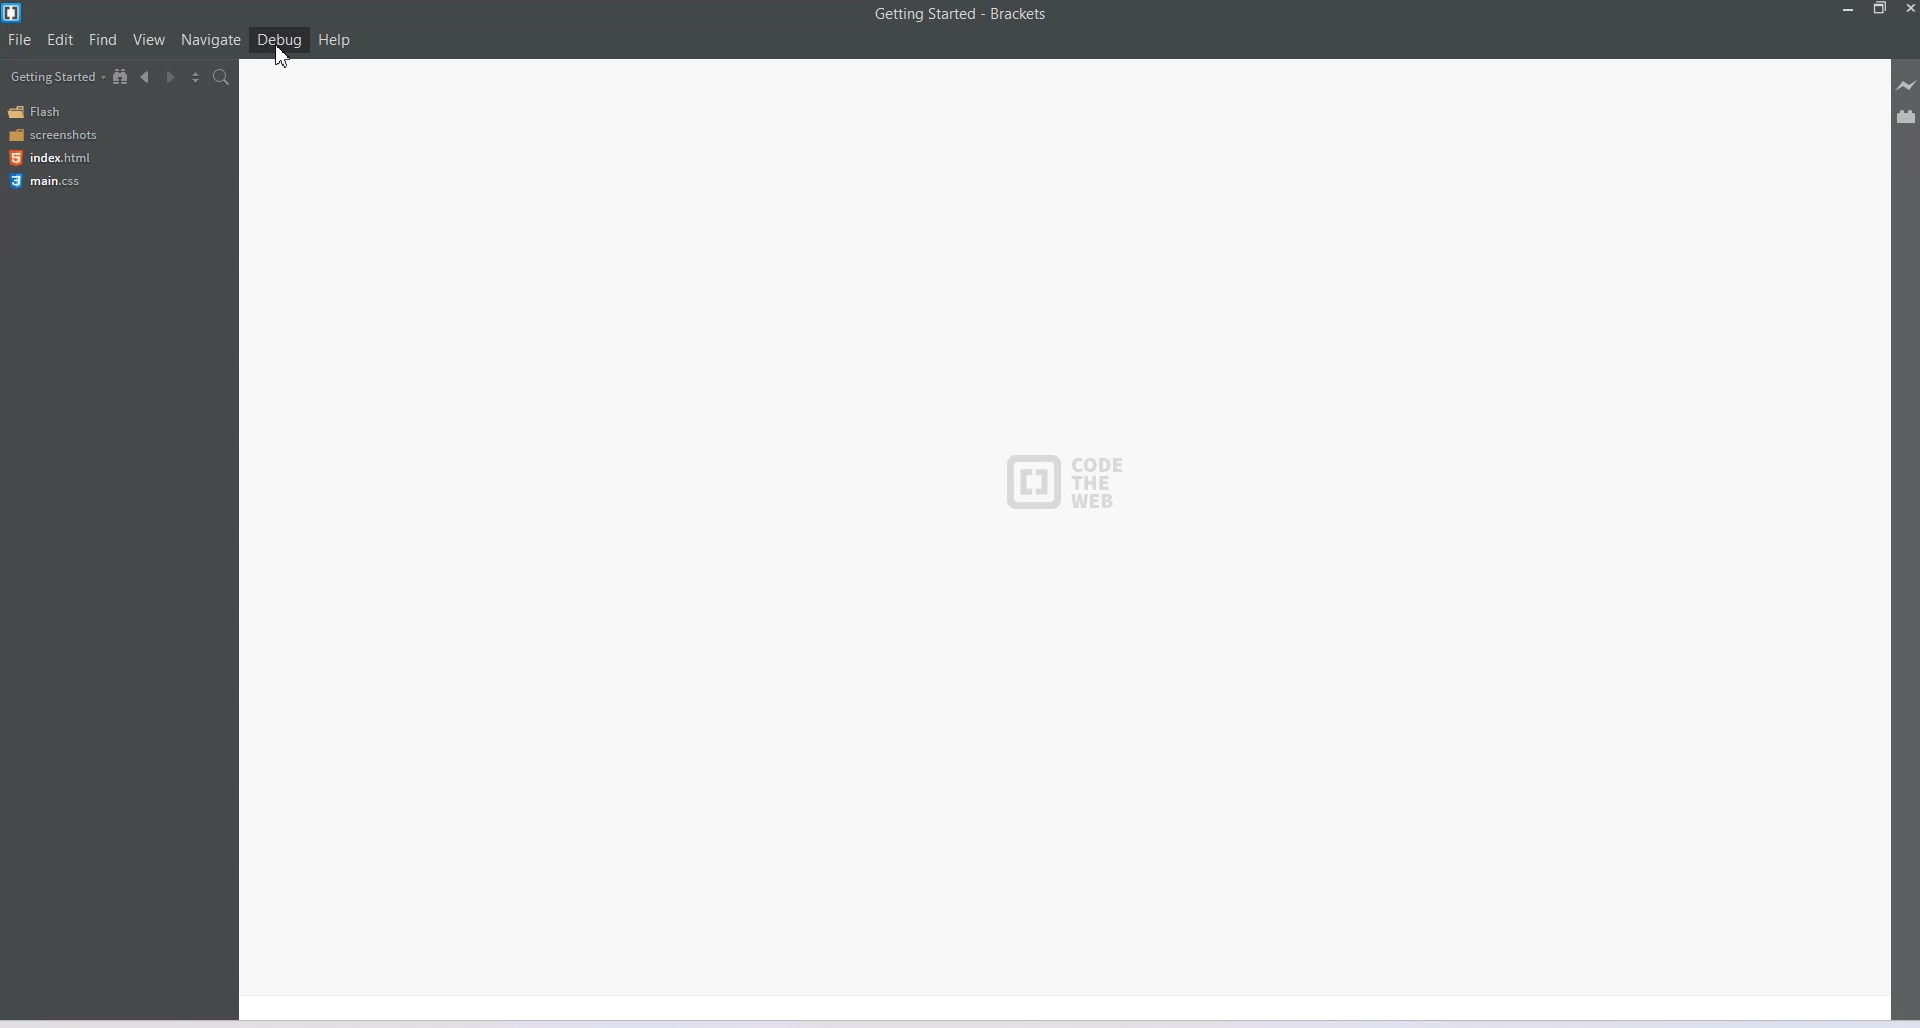 This screenshot has height=1028, width=1920. What do you see at coordinates (1907, 120) in the screenshot?
I see `Extension Manager` at bounding box center [1907, 120].